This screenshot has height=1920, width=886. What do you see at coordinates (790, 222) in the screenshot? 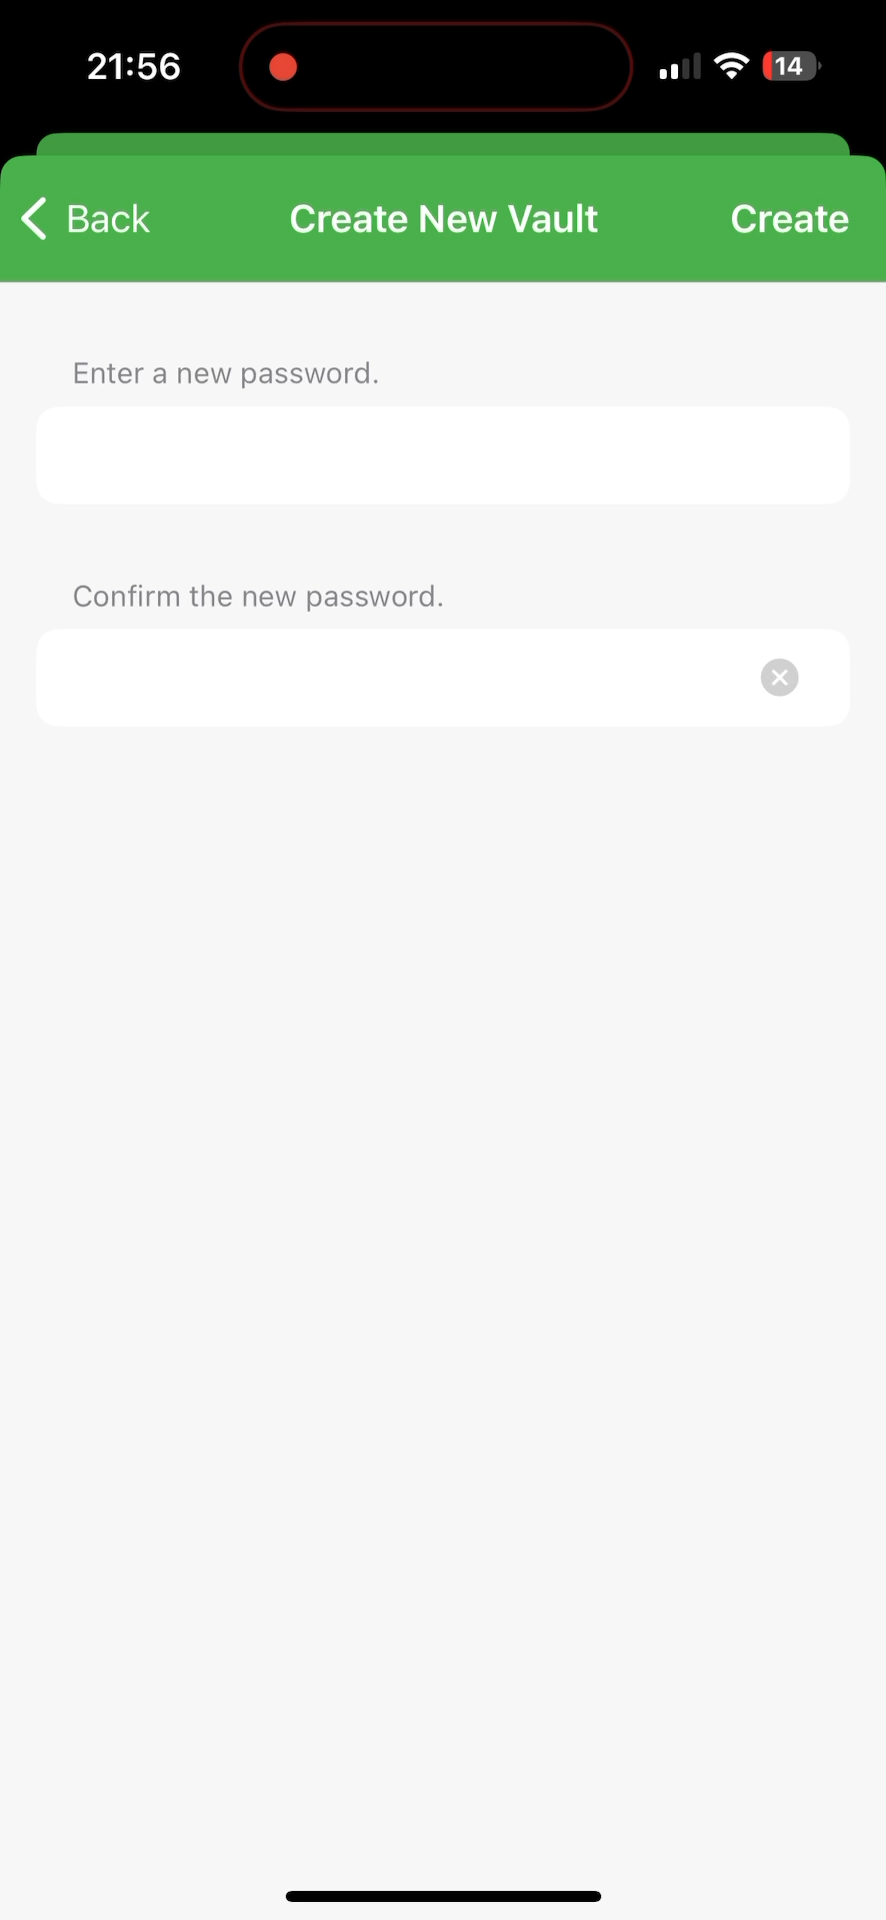
I see `create` at bounding box center [790, 222].